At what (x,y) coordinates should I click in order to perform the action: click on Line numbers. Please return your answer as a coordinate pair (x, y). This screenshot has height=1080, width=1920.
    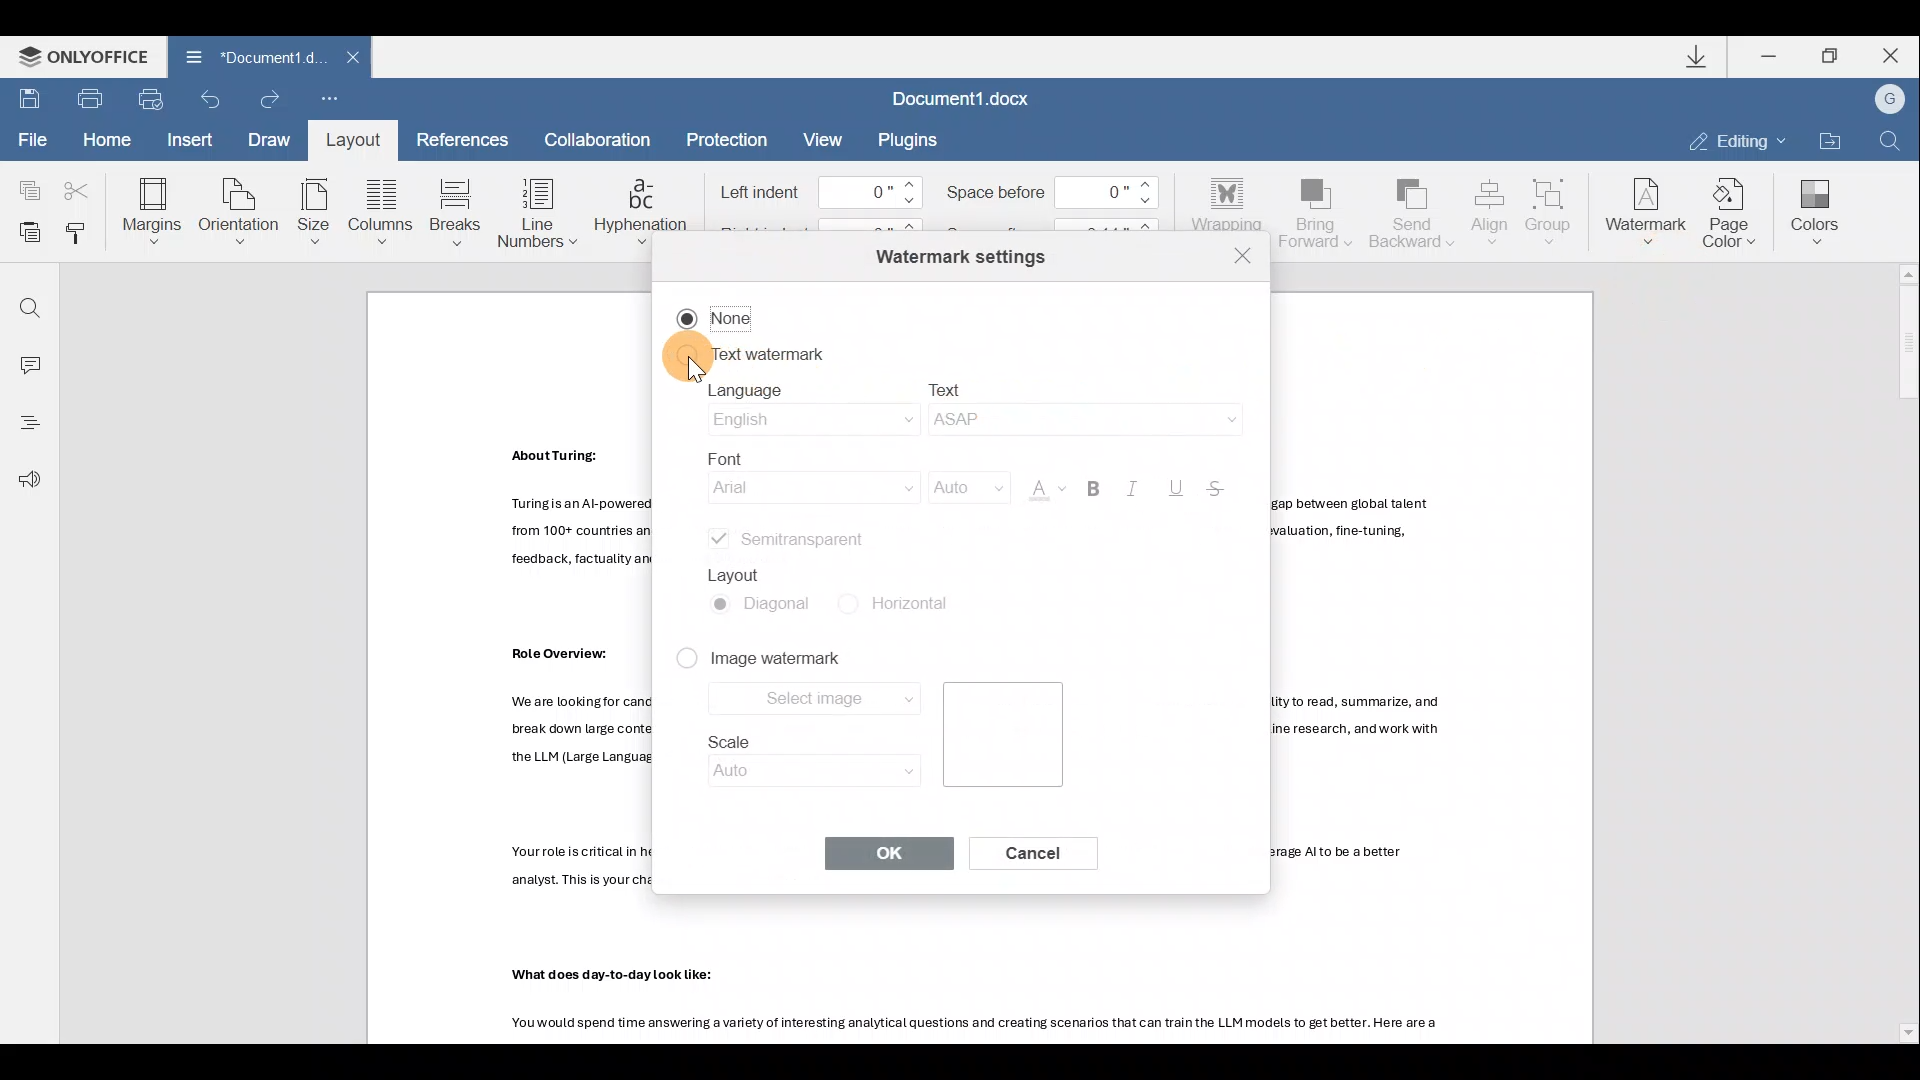
    Looking at the image, I should click on (534, 212).